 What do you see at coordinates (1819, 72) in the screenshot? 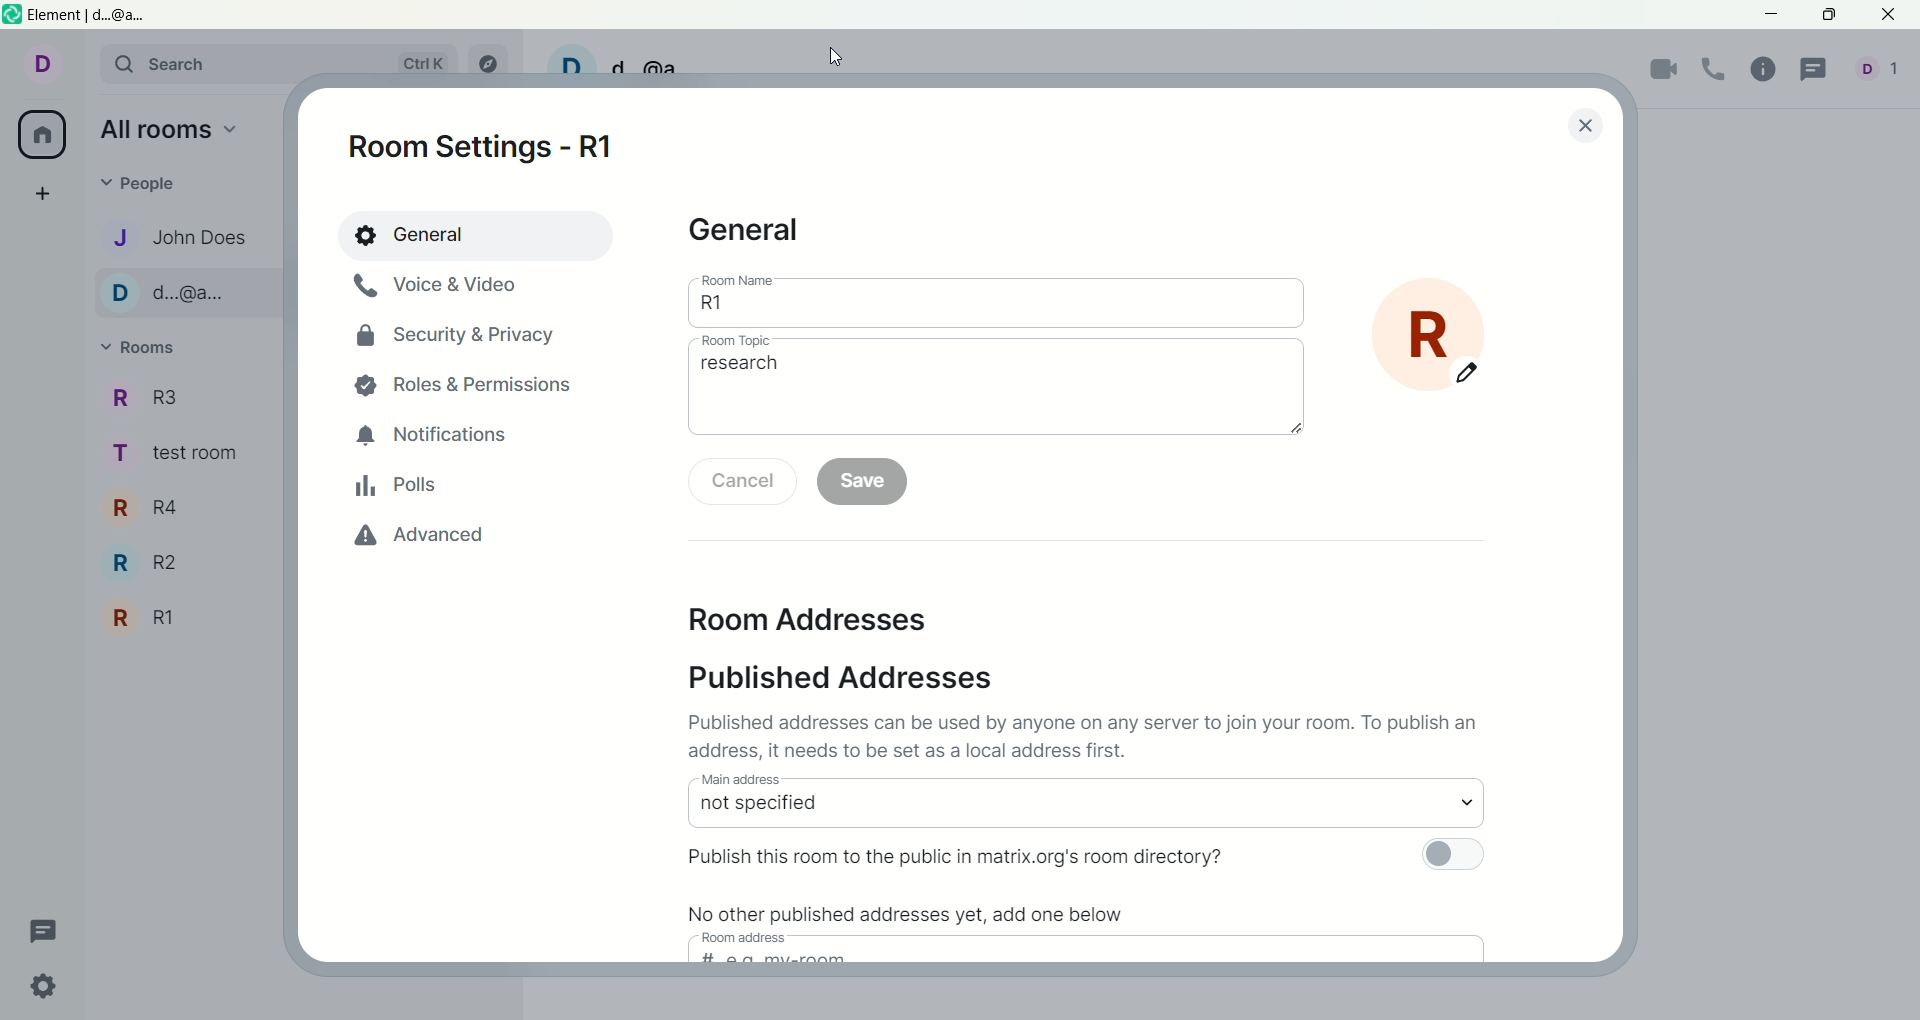
I see `threads` at bounding box center [1819, 72].